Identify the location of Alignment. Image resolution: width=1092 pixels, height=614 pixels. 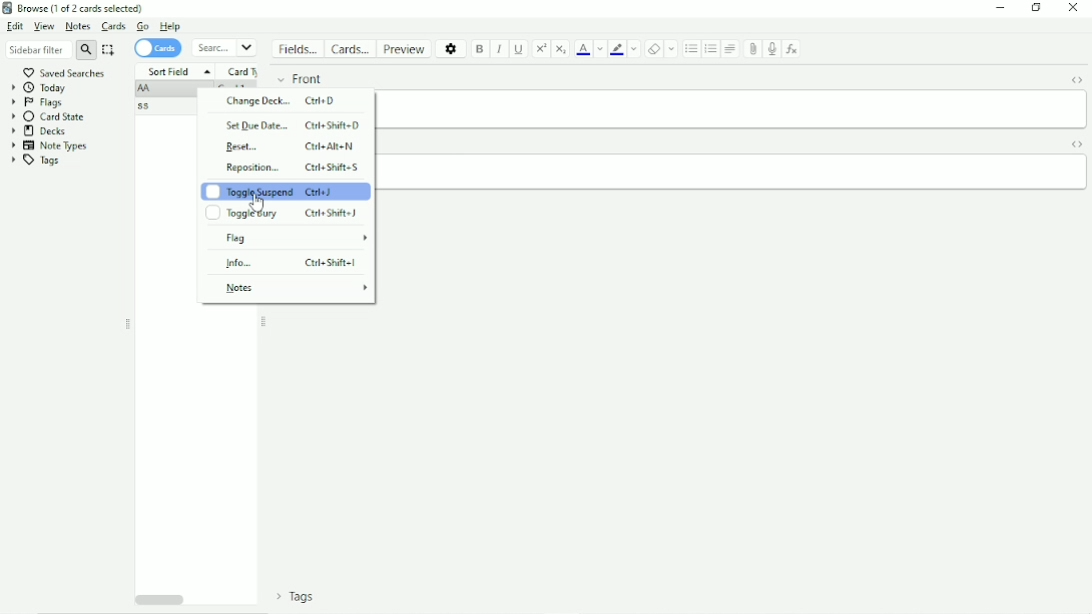
(732, 48).